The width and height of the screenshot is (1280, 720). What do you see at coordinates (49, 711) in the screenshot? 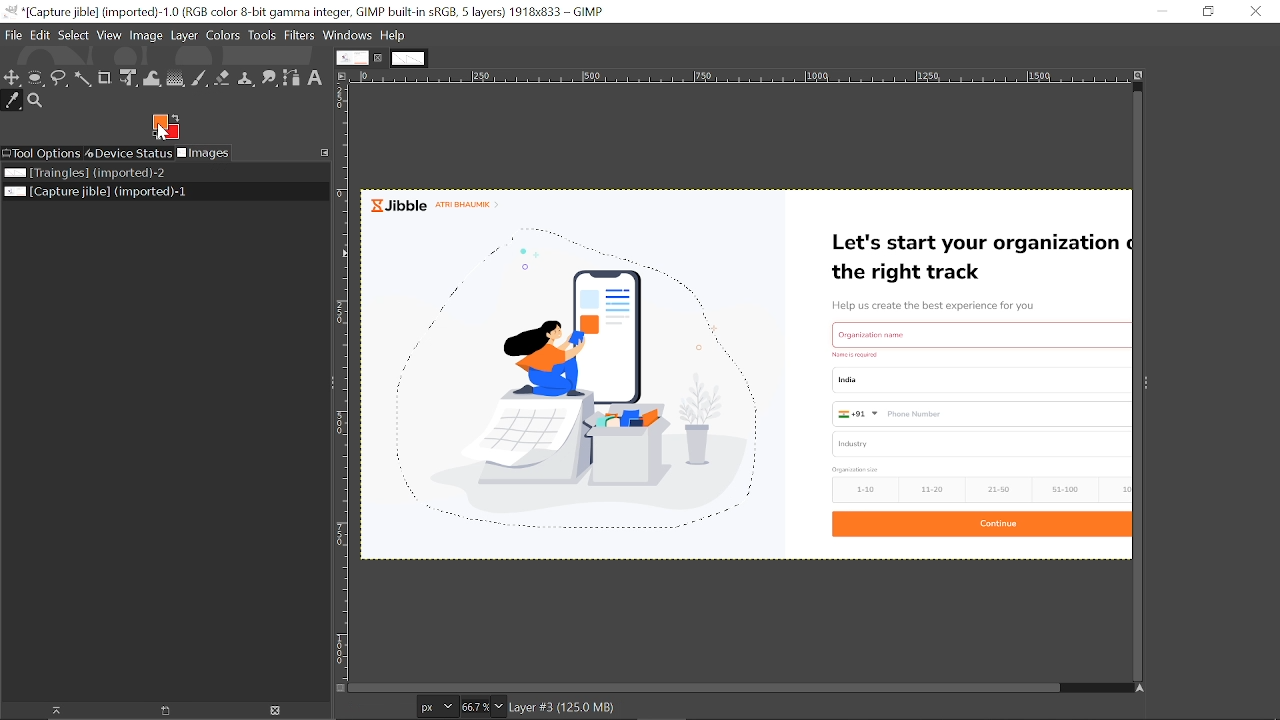
I see `Raise this images display` at bounding box center [49, 711].